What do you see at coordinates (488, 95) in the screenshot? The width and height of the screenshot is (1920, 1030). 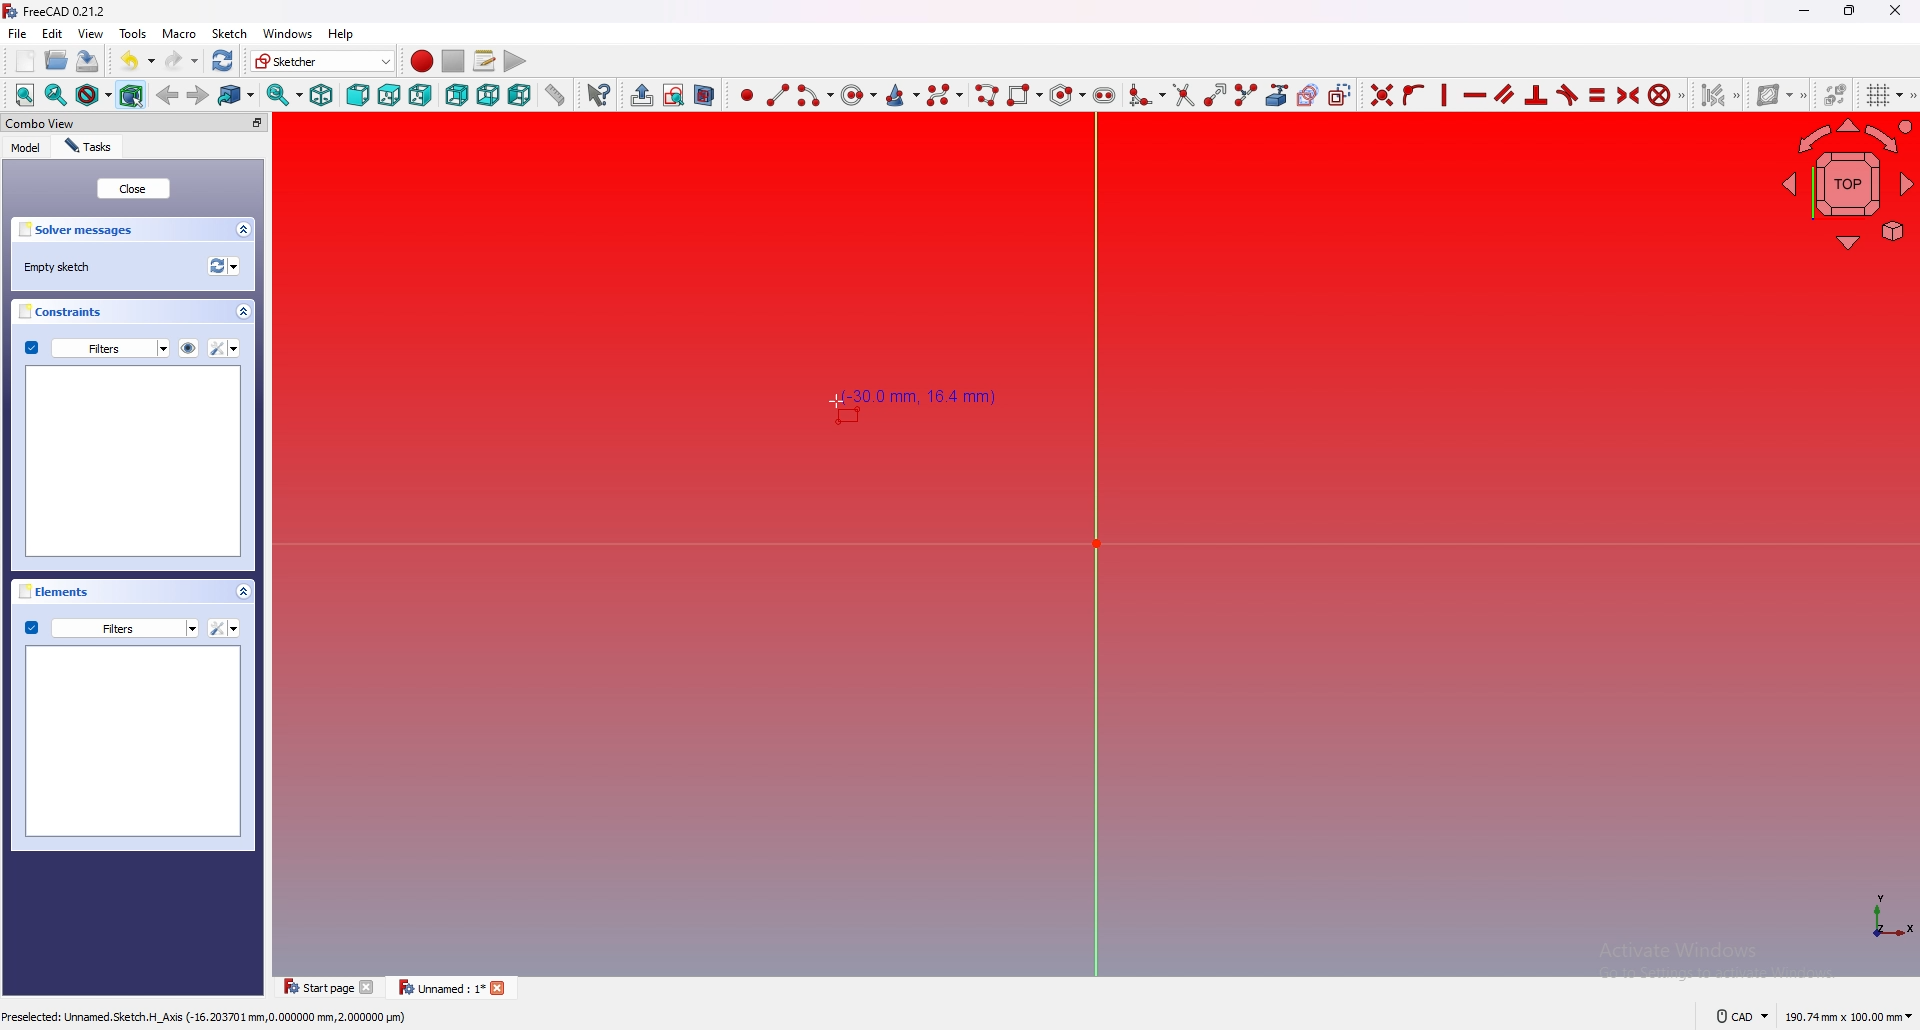 I see `bottom` at bounding box center [488, 95].